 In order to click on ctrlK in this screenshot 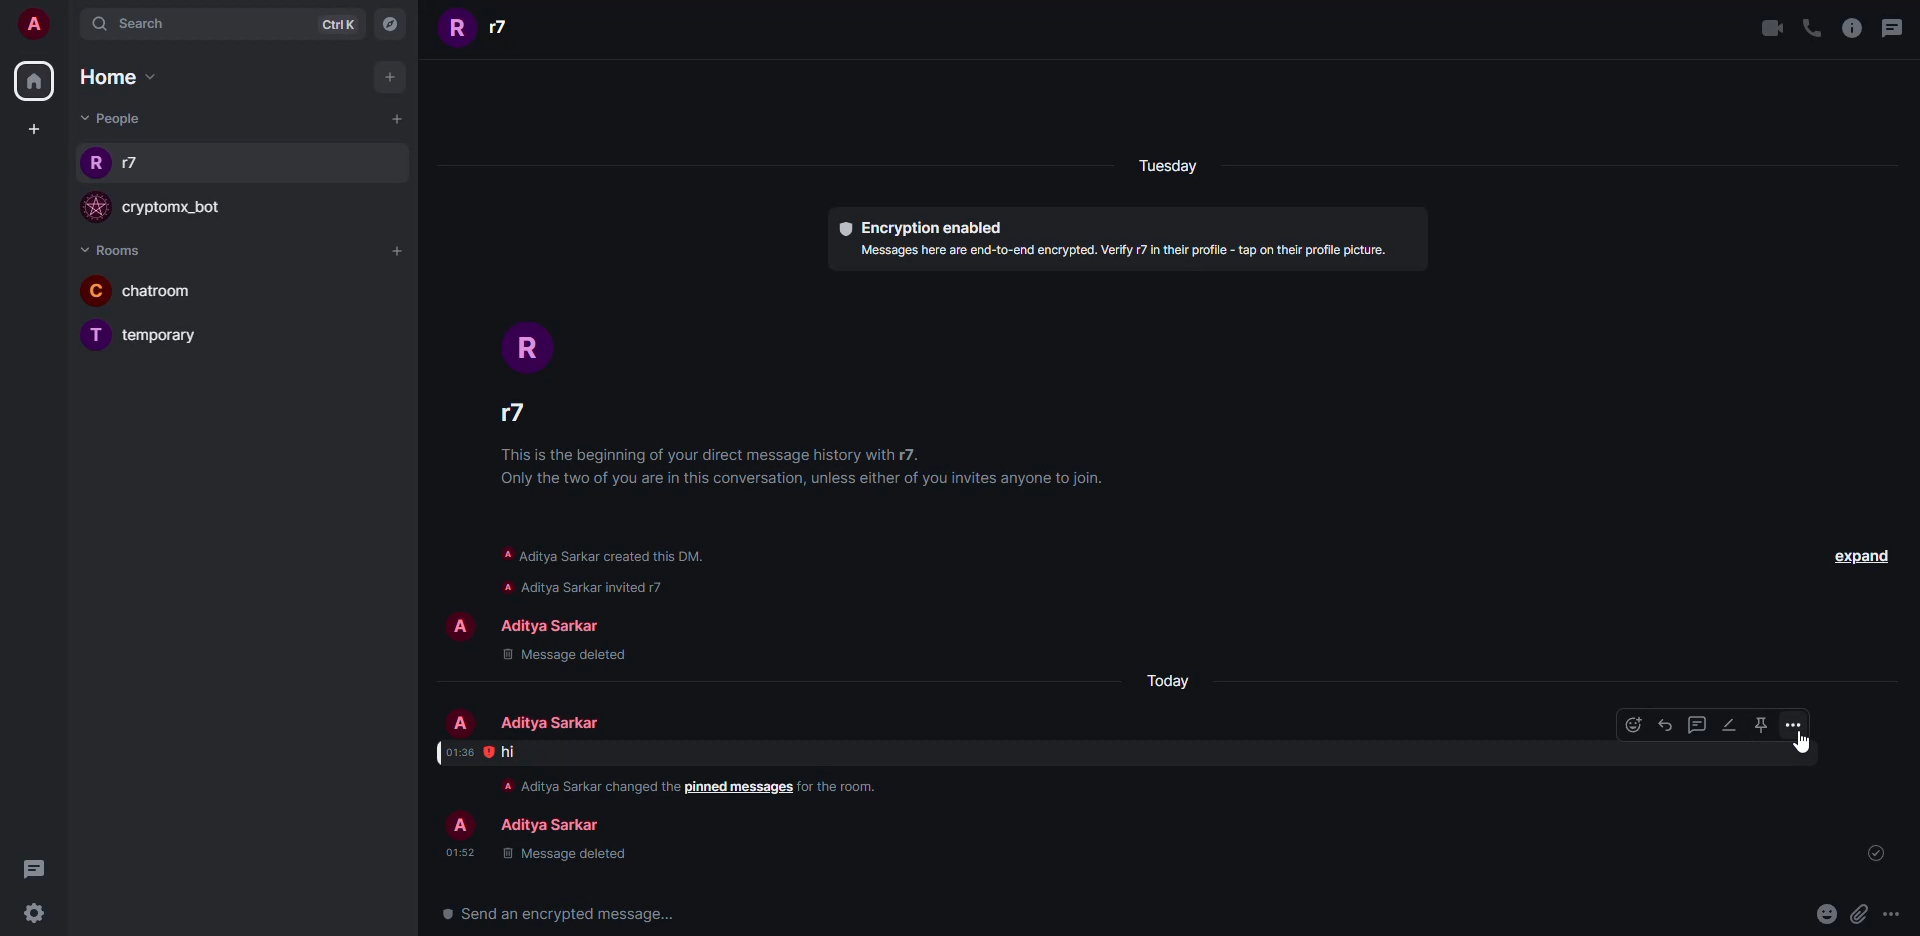, I will do `click(326, 23)`.